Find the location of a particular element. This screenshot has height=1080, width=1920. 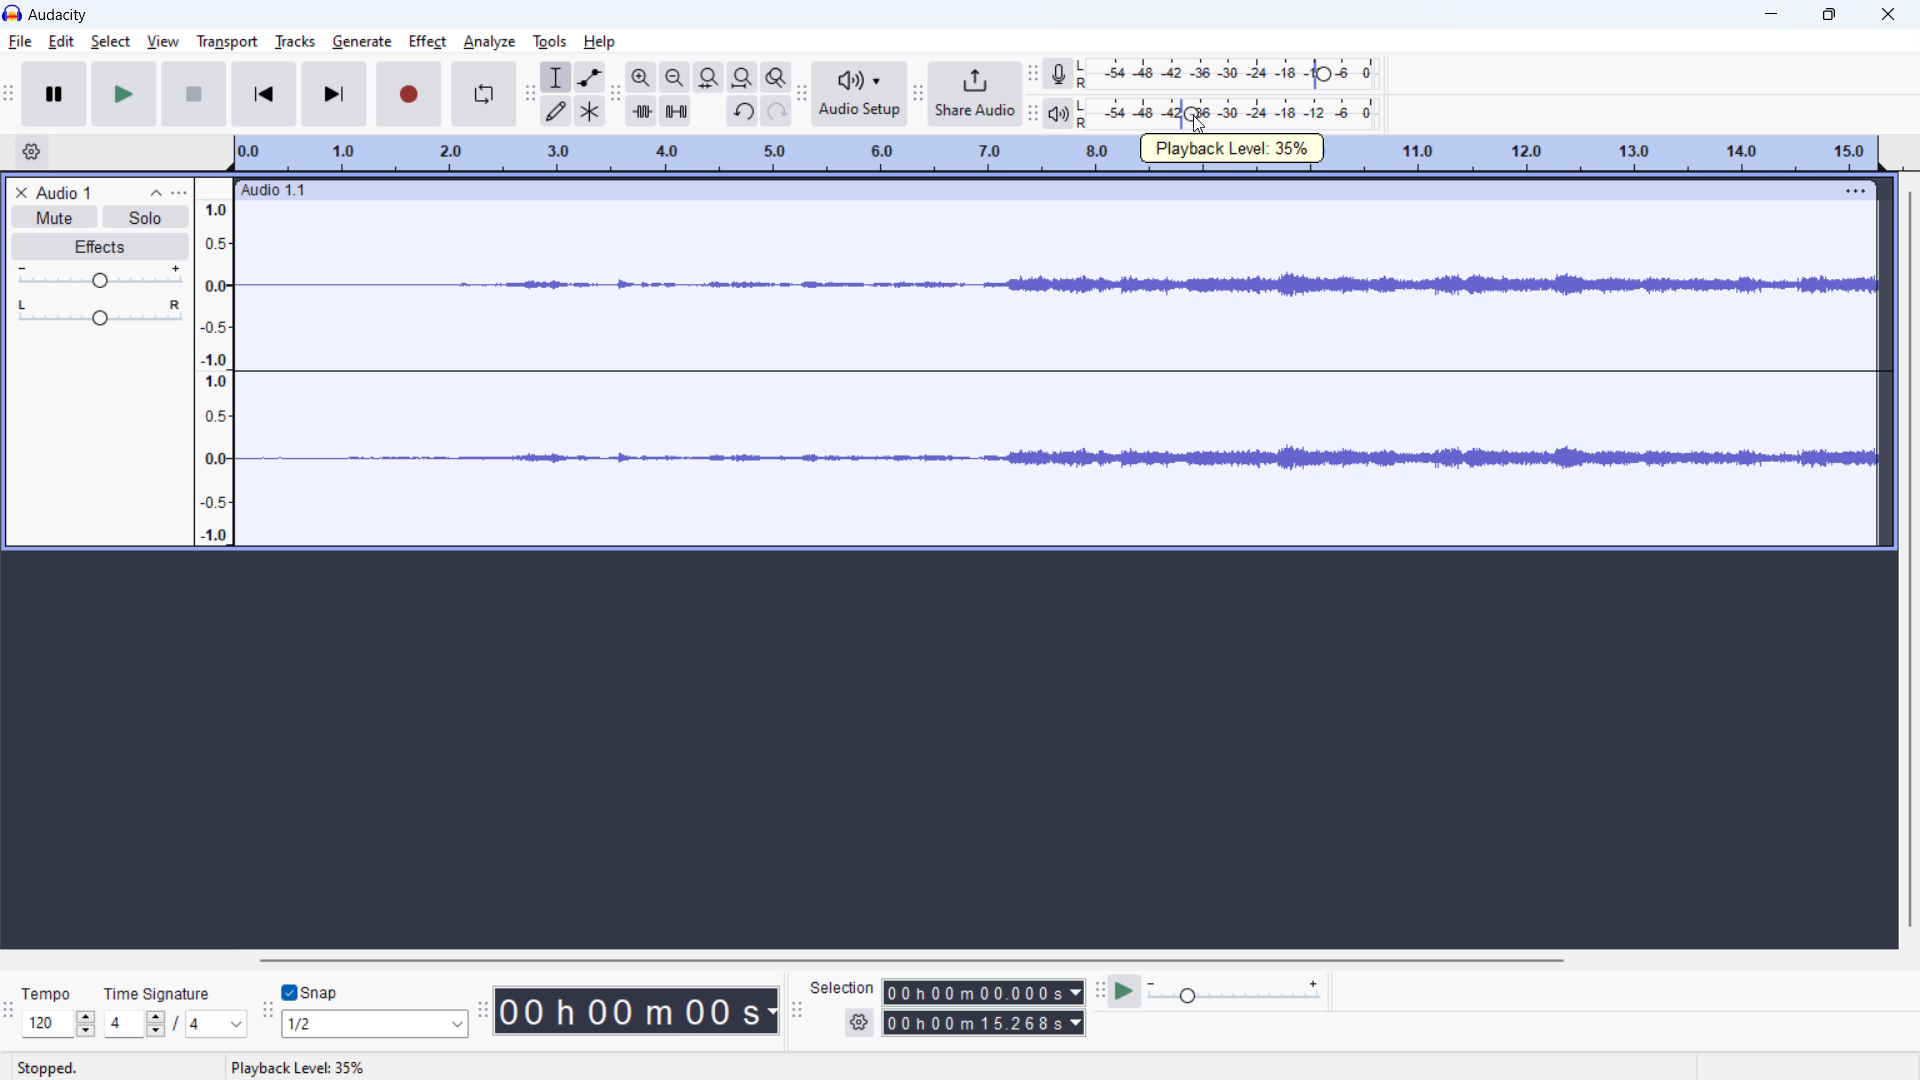

generate is located at coordinates (362, 41).